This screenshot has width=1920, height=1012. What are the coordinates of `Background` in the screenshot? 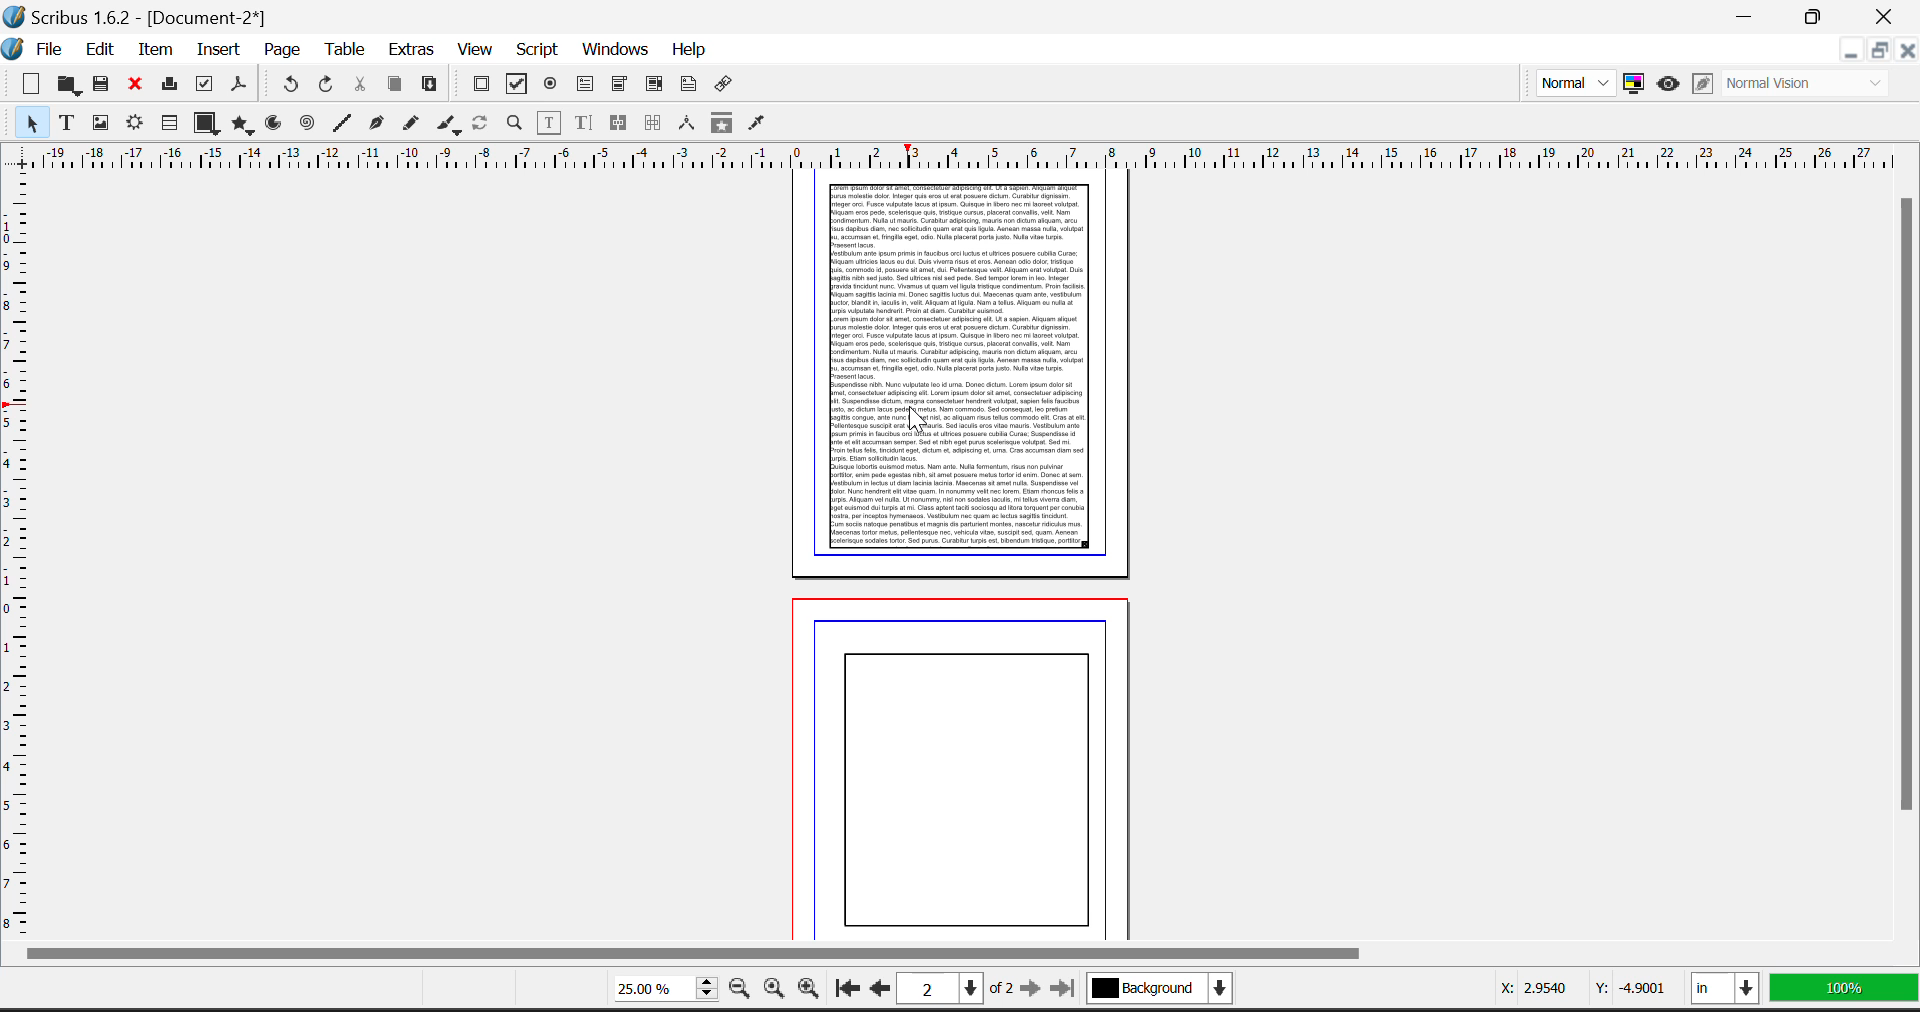 It's located at (1174, 992).